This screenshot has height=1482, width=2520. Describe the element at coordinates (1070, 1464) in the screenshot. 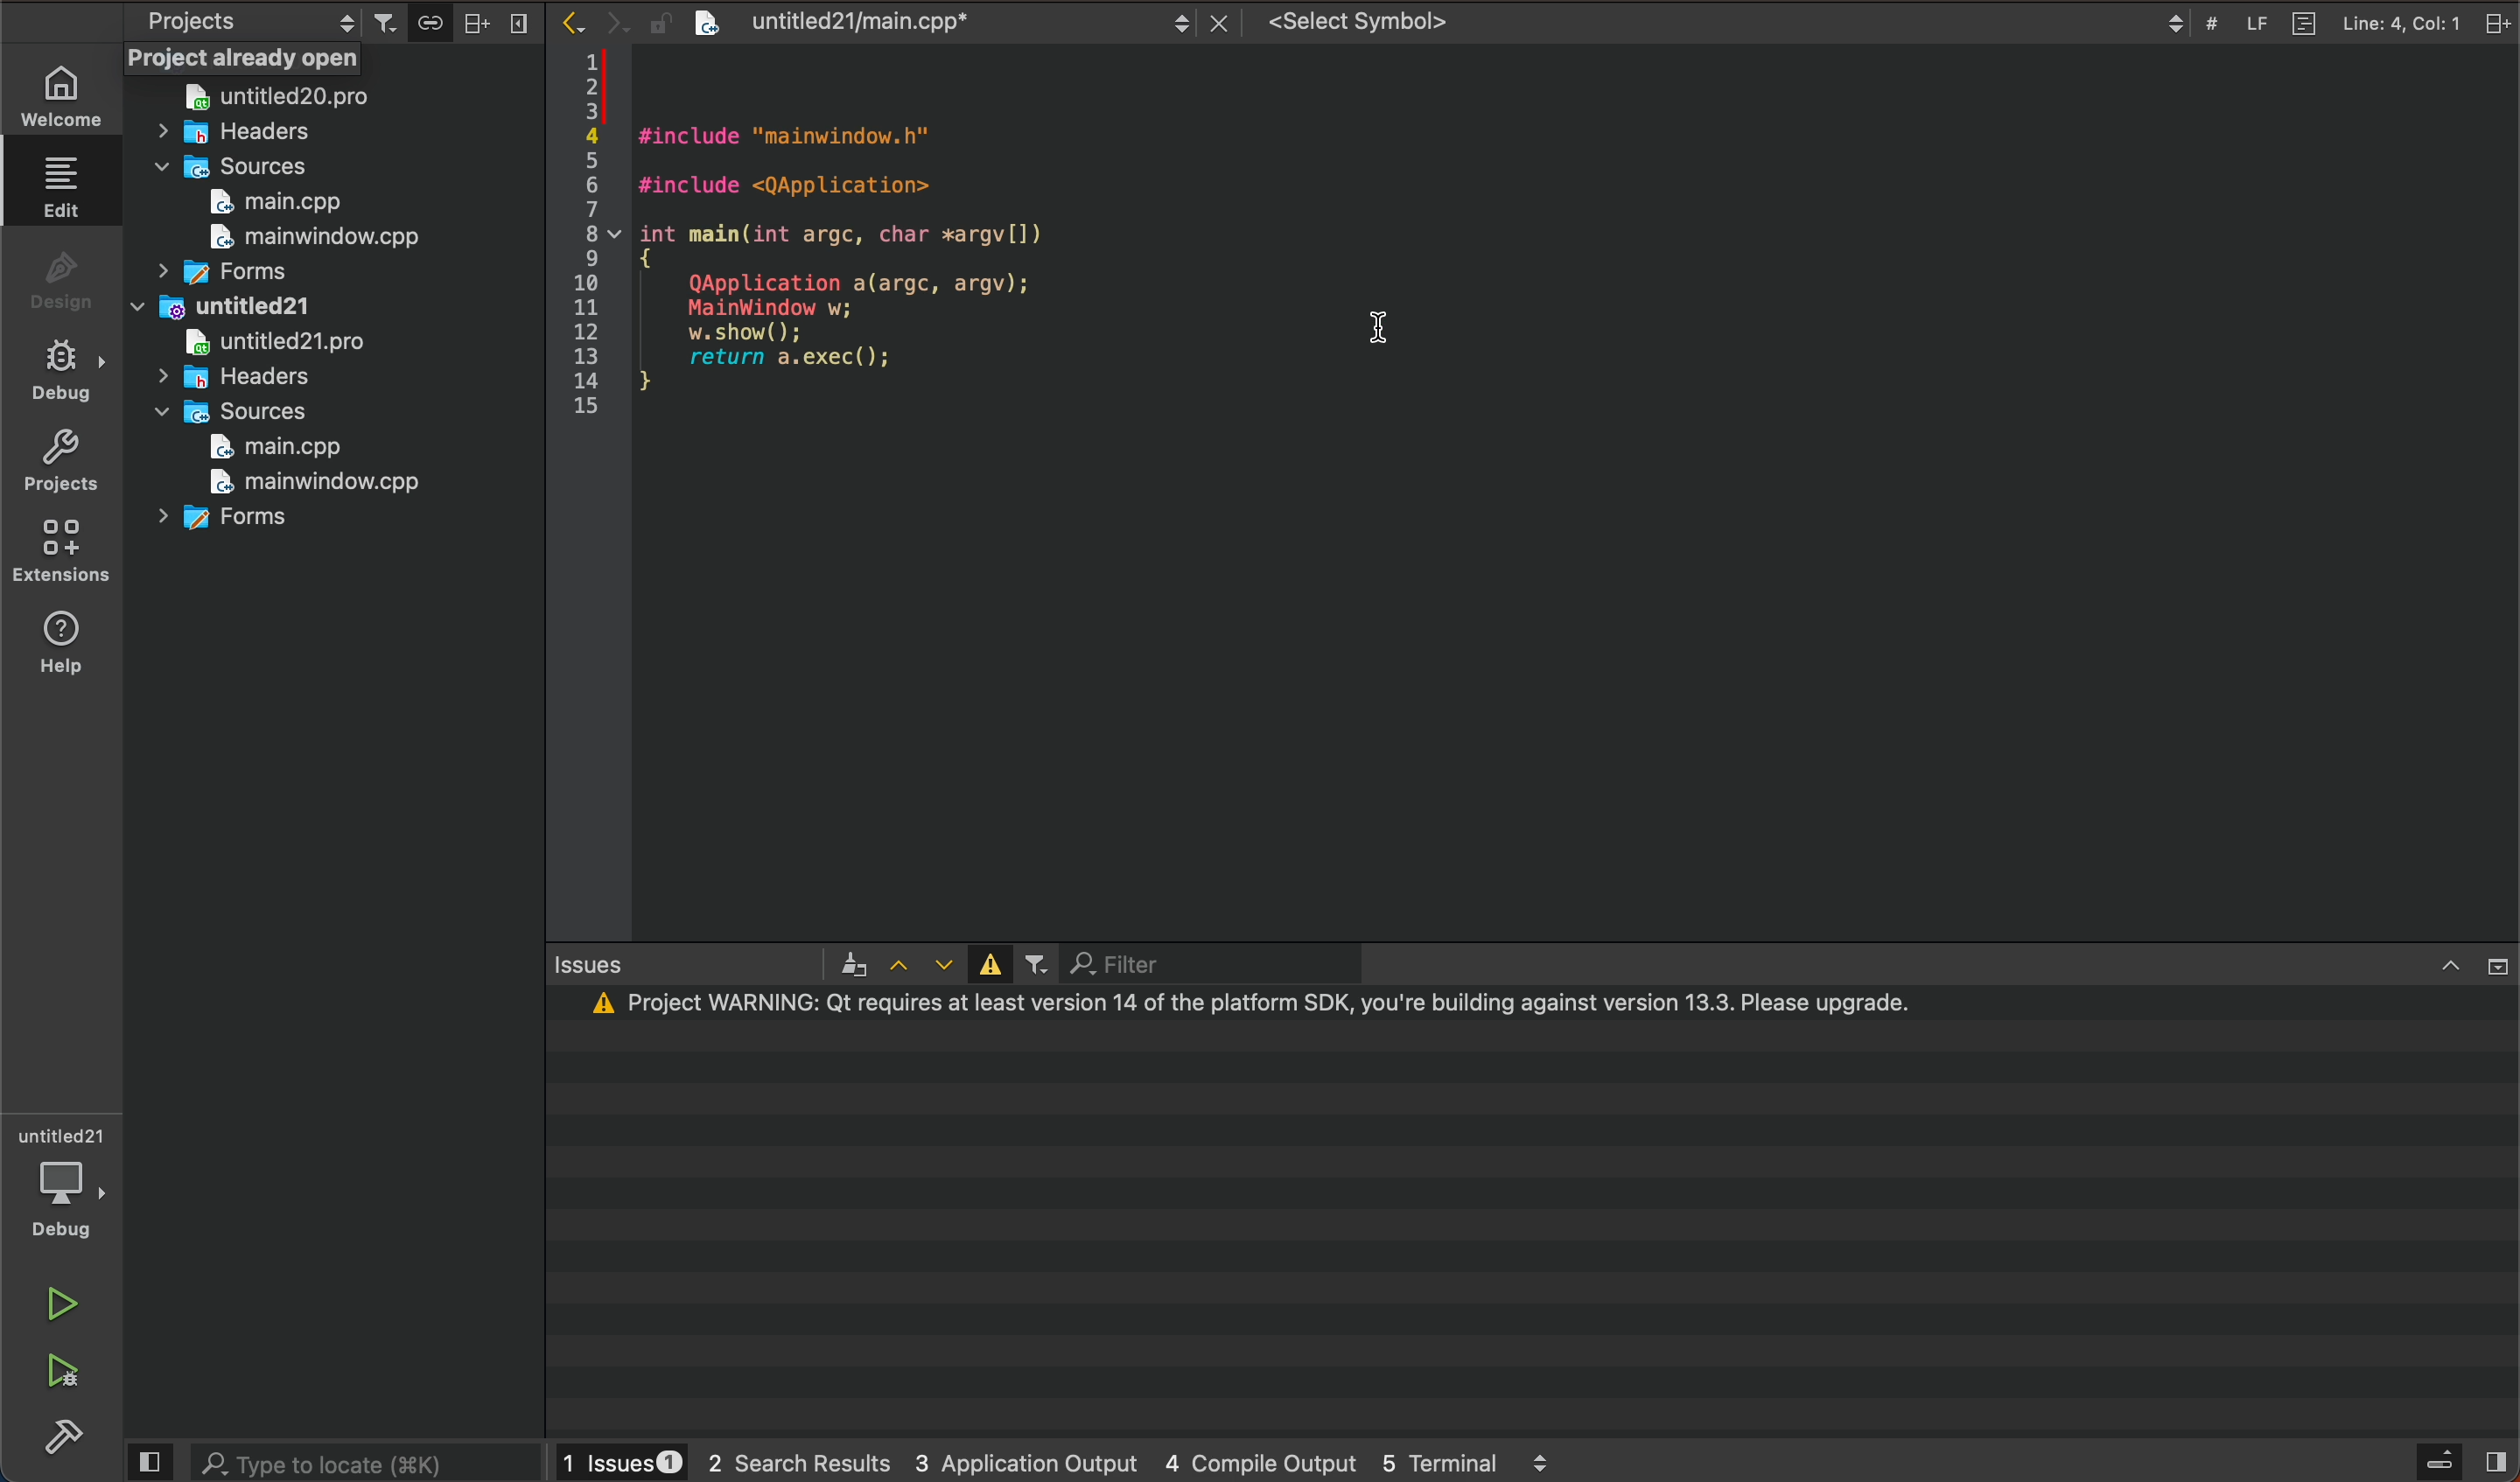

I see `logs` at that location.